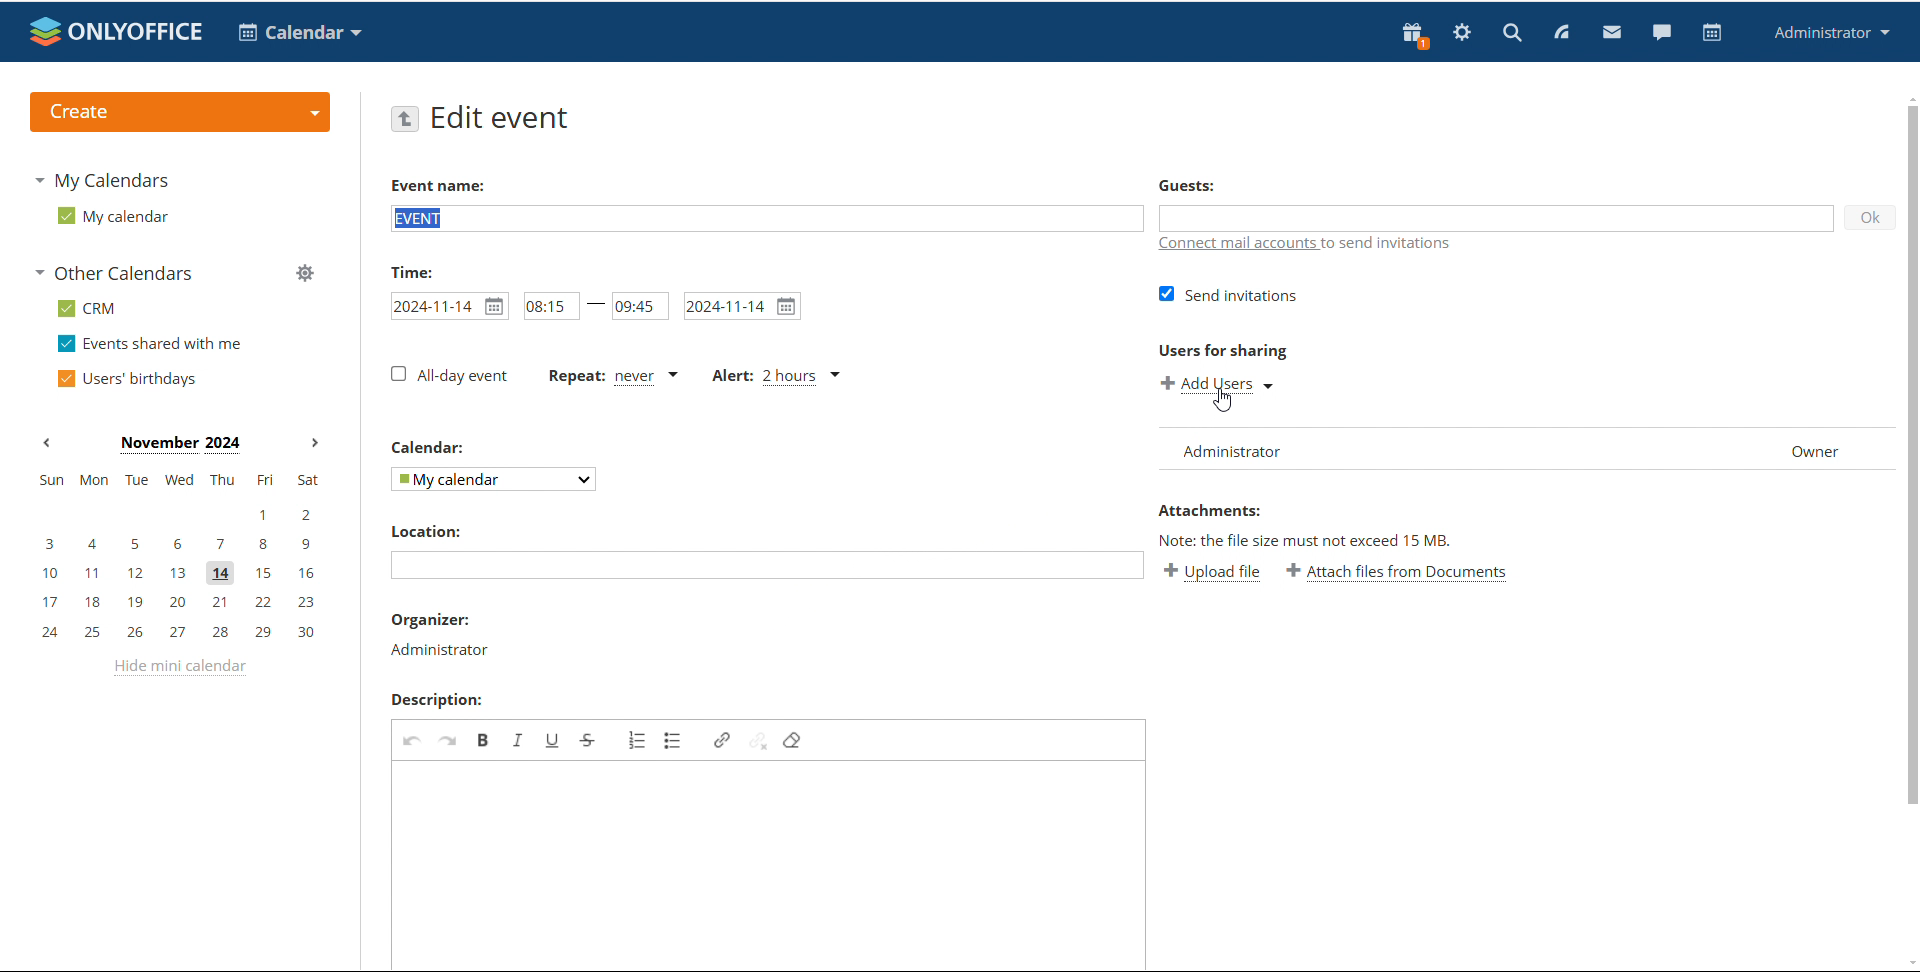 The width and height of the screenshot is (1920, 972). I want to click on strikethrough, so click(589, 739).